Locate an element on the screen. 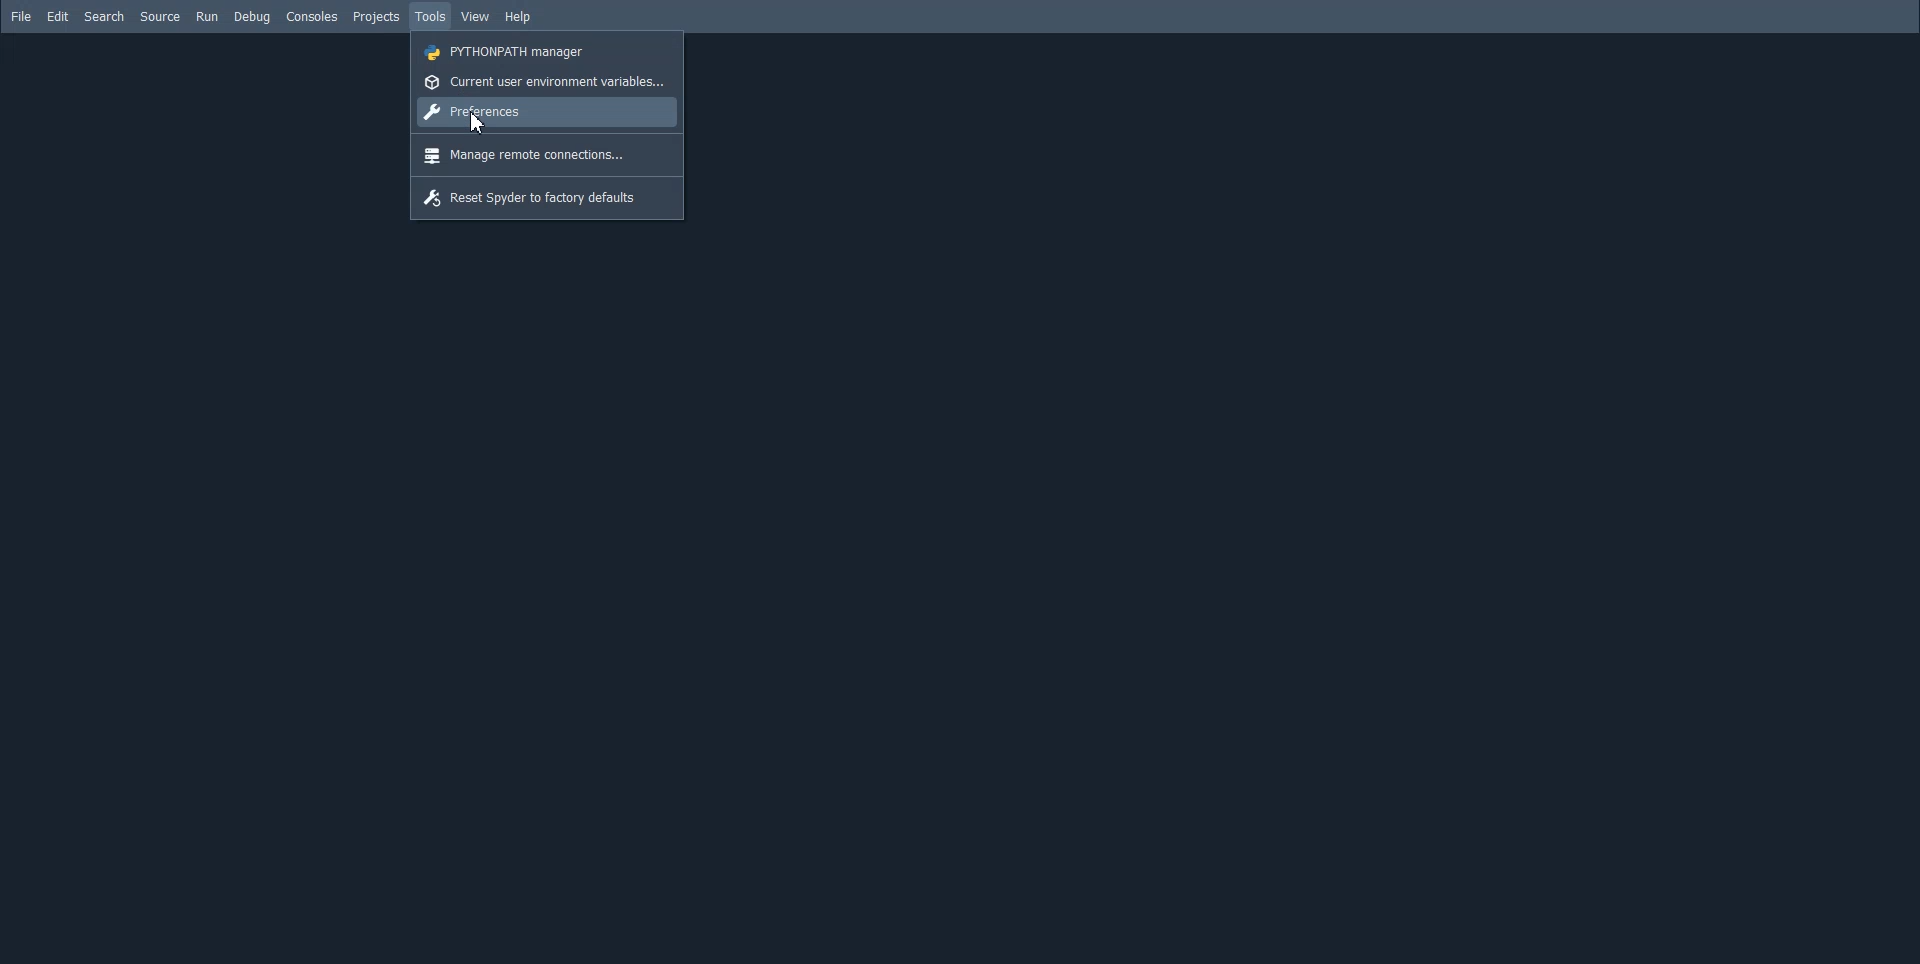  Tools is located at coordinates (430, 17).